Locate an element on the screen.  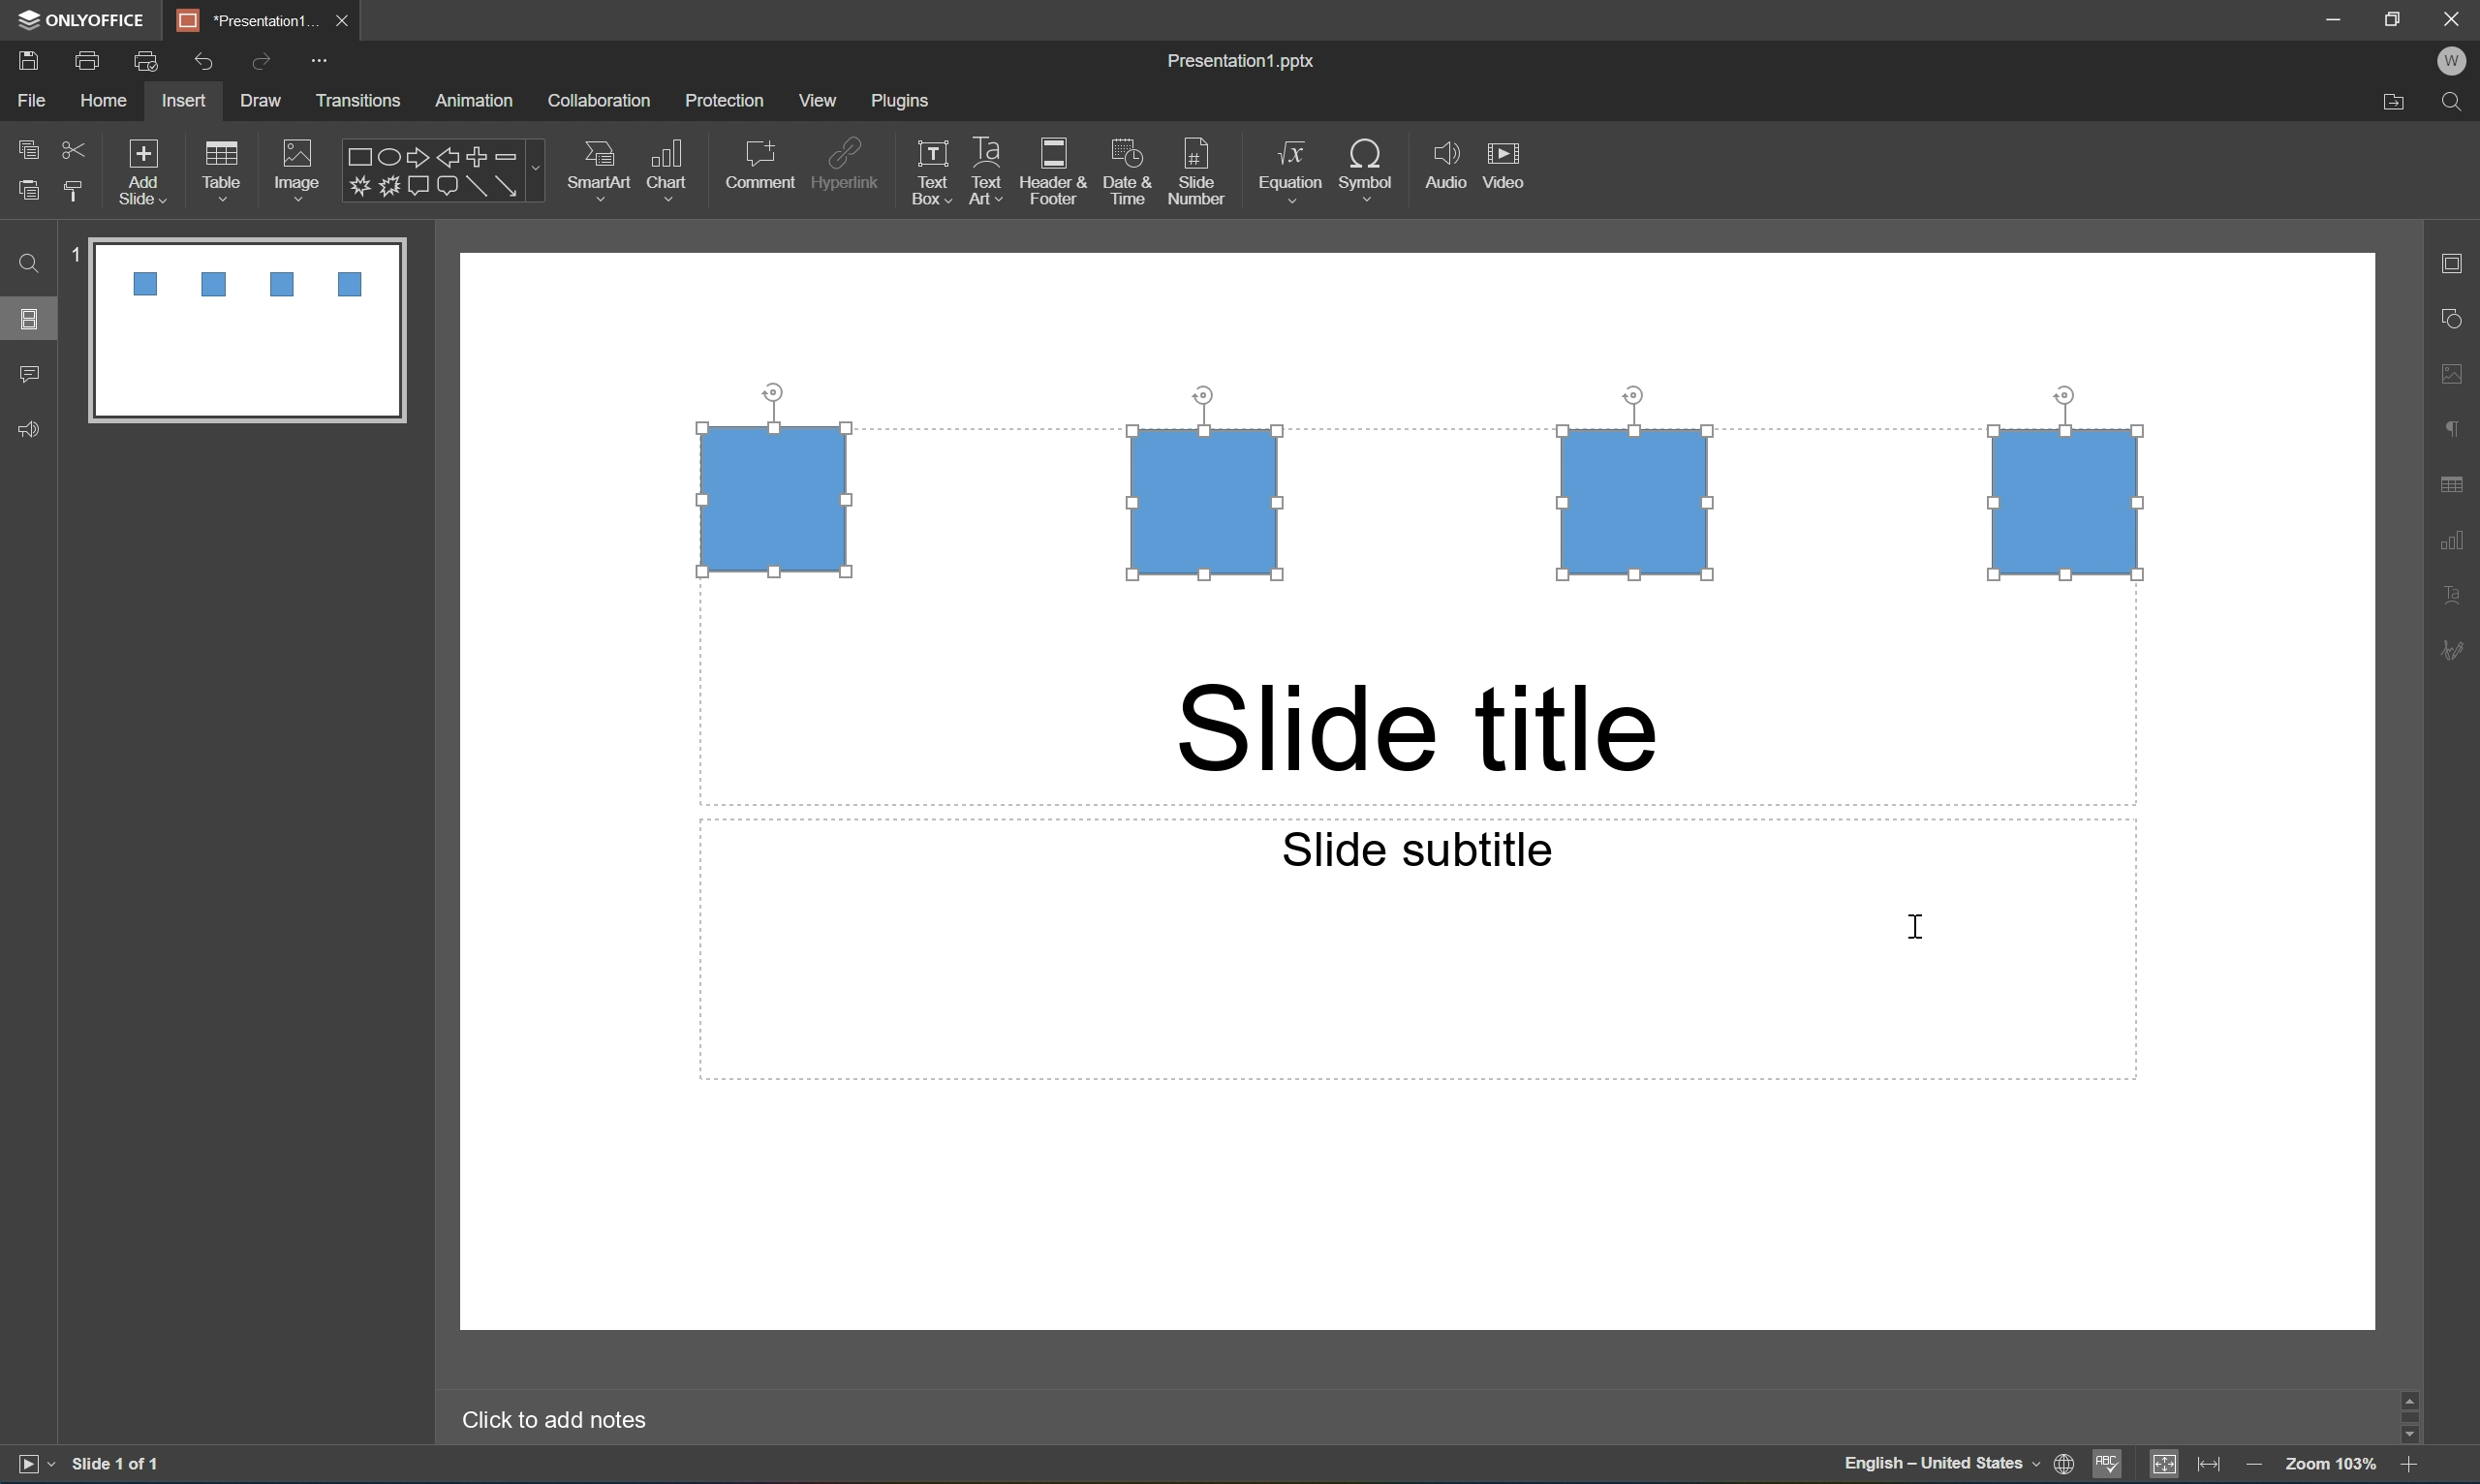
add slide is located at coordinates (146, 167).